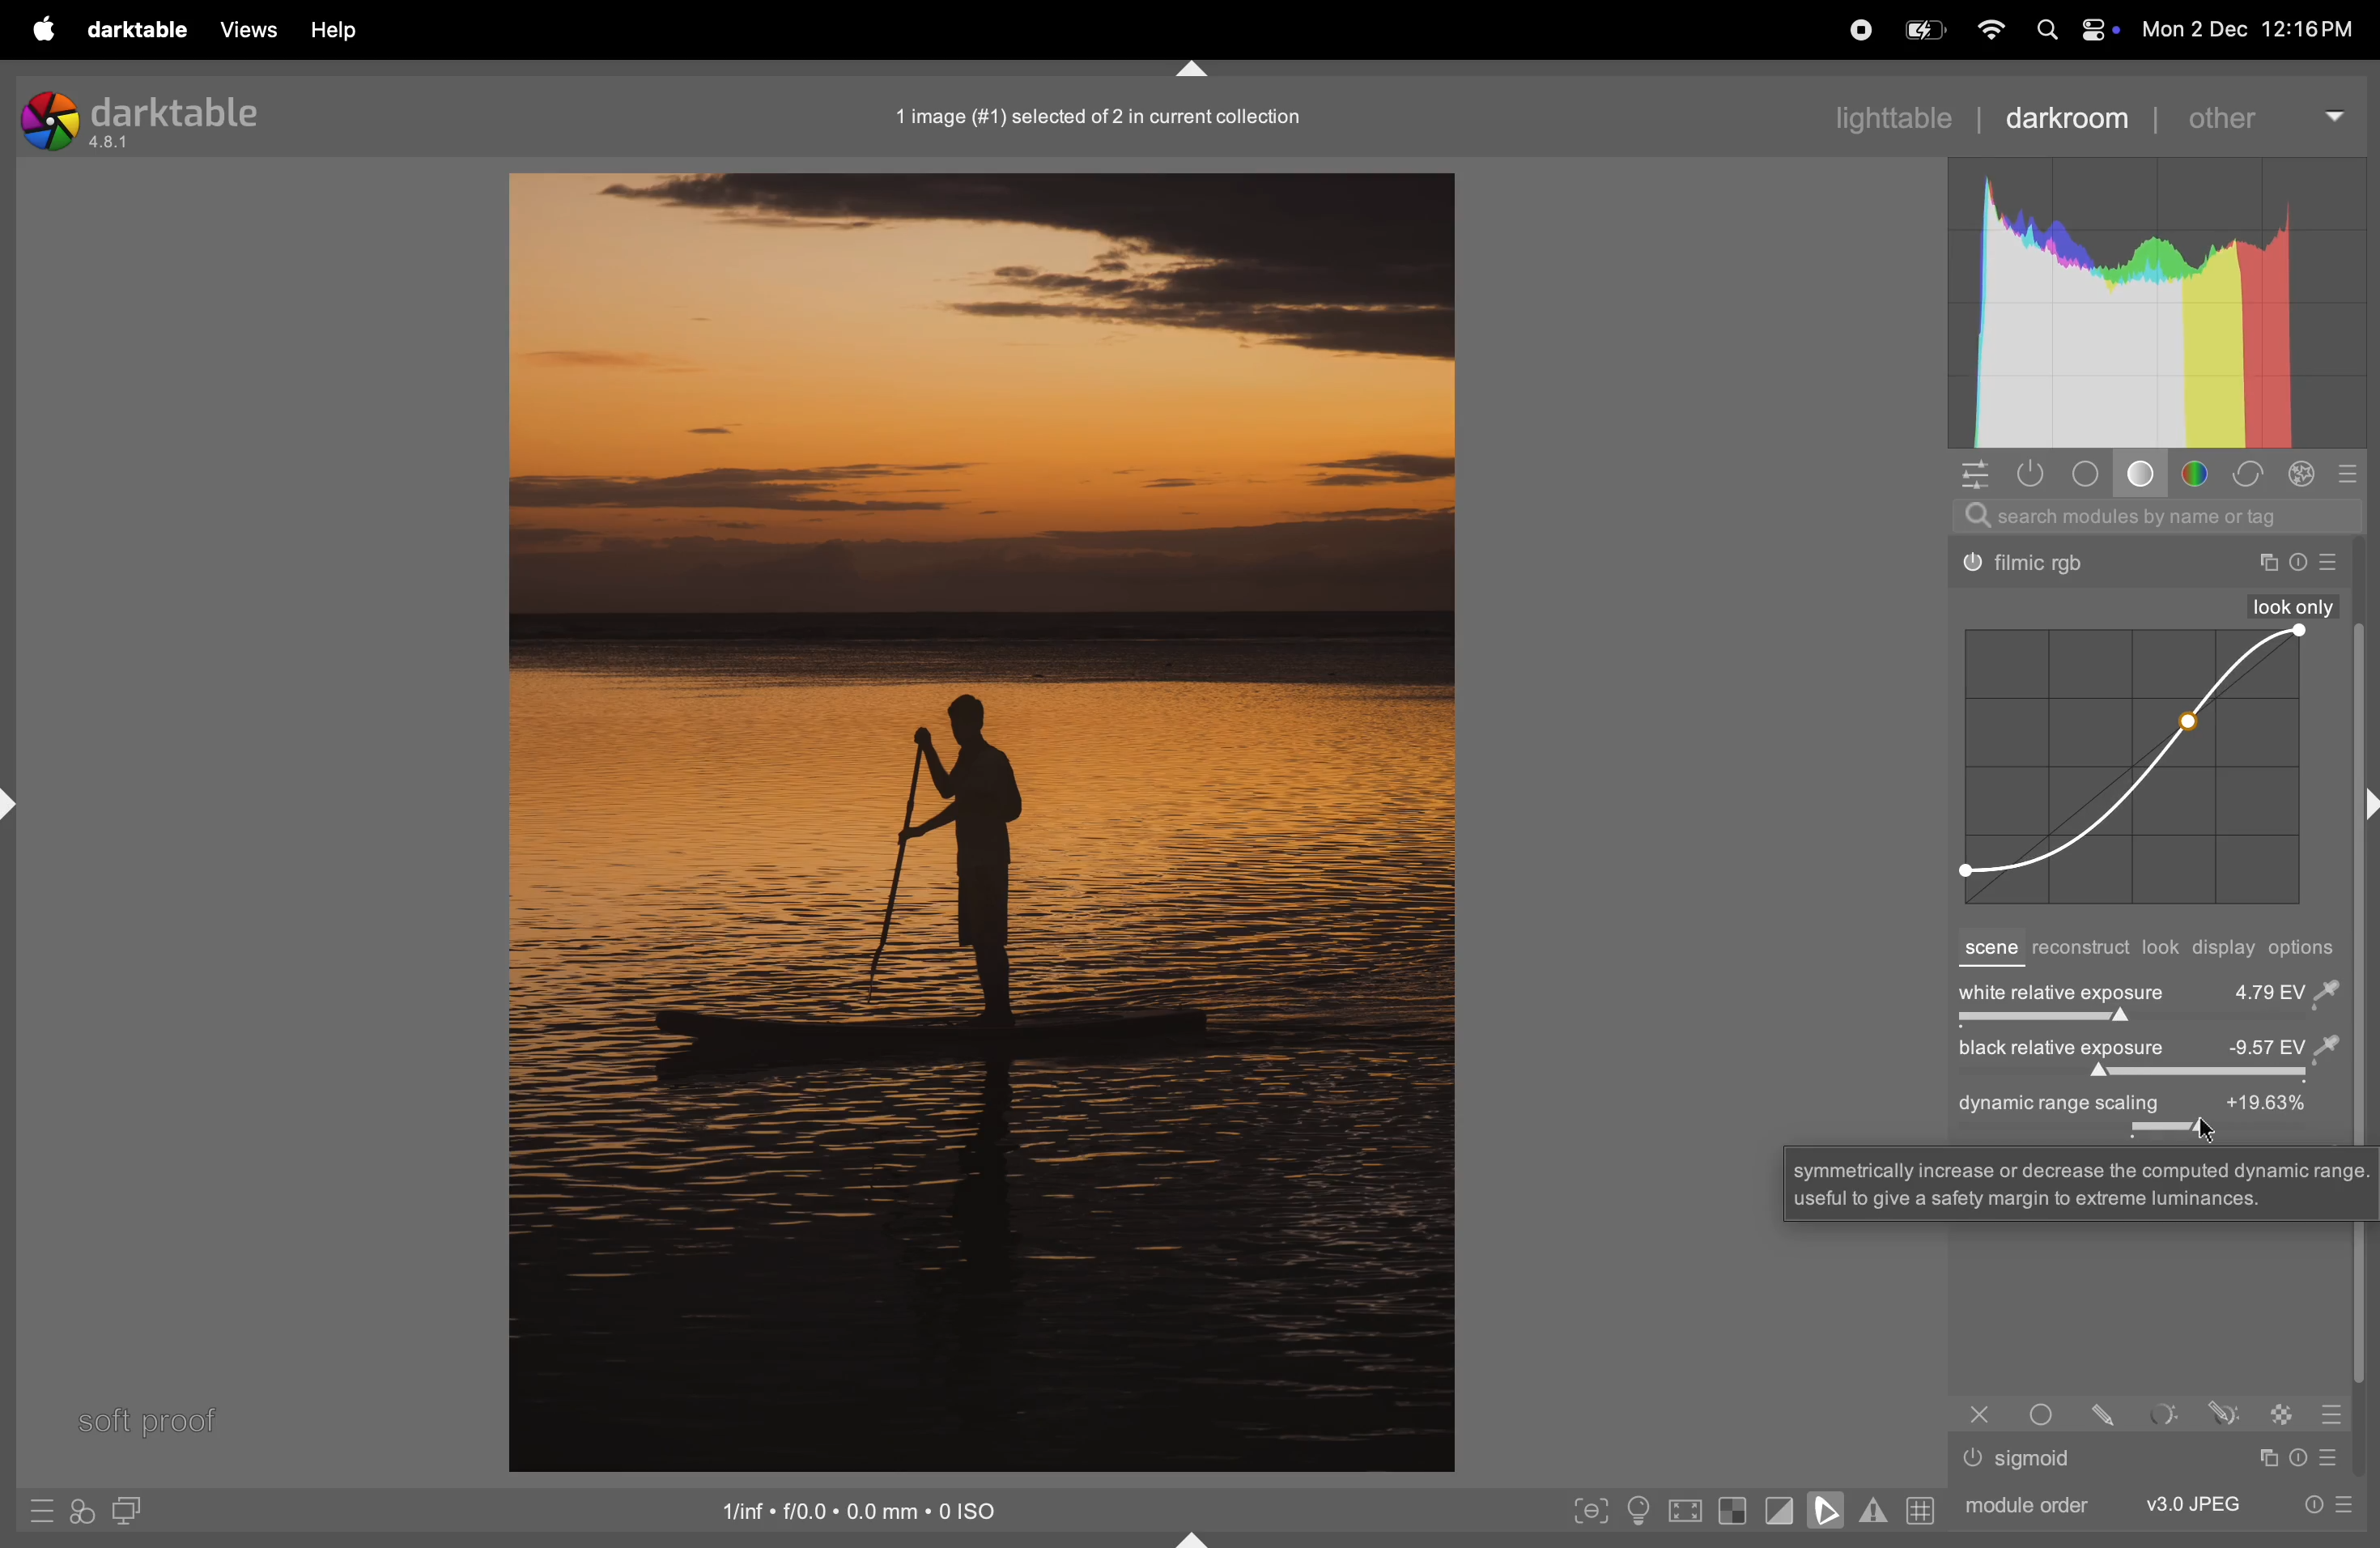 The image size is (2380, 1548). What do you see at coordinates (2145, 477) in the screenshot?
I see `base` at bounding box center [2145, 477].